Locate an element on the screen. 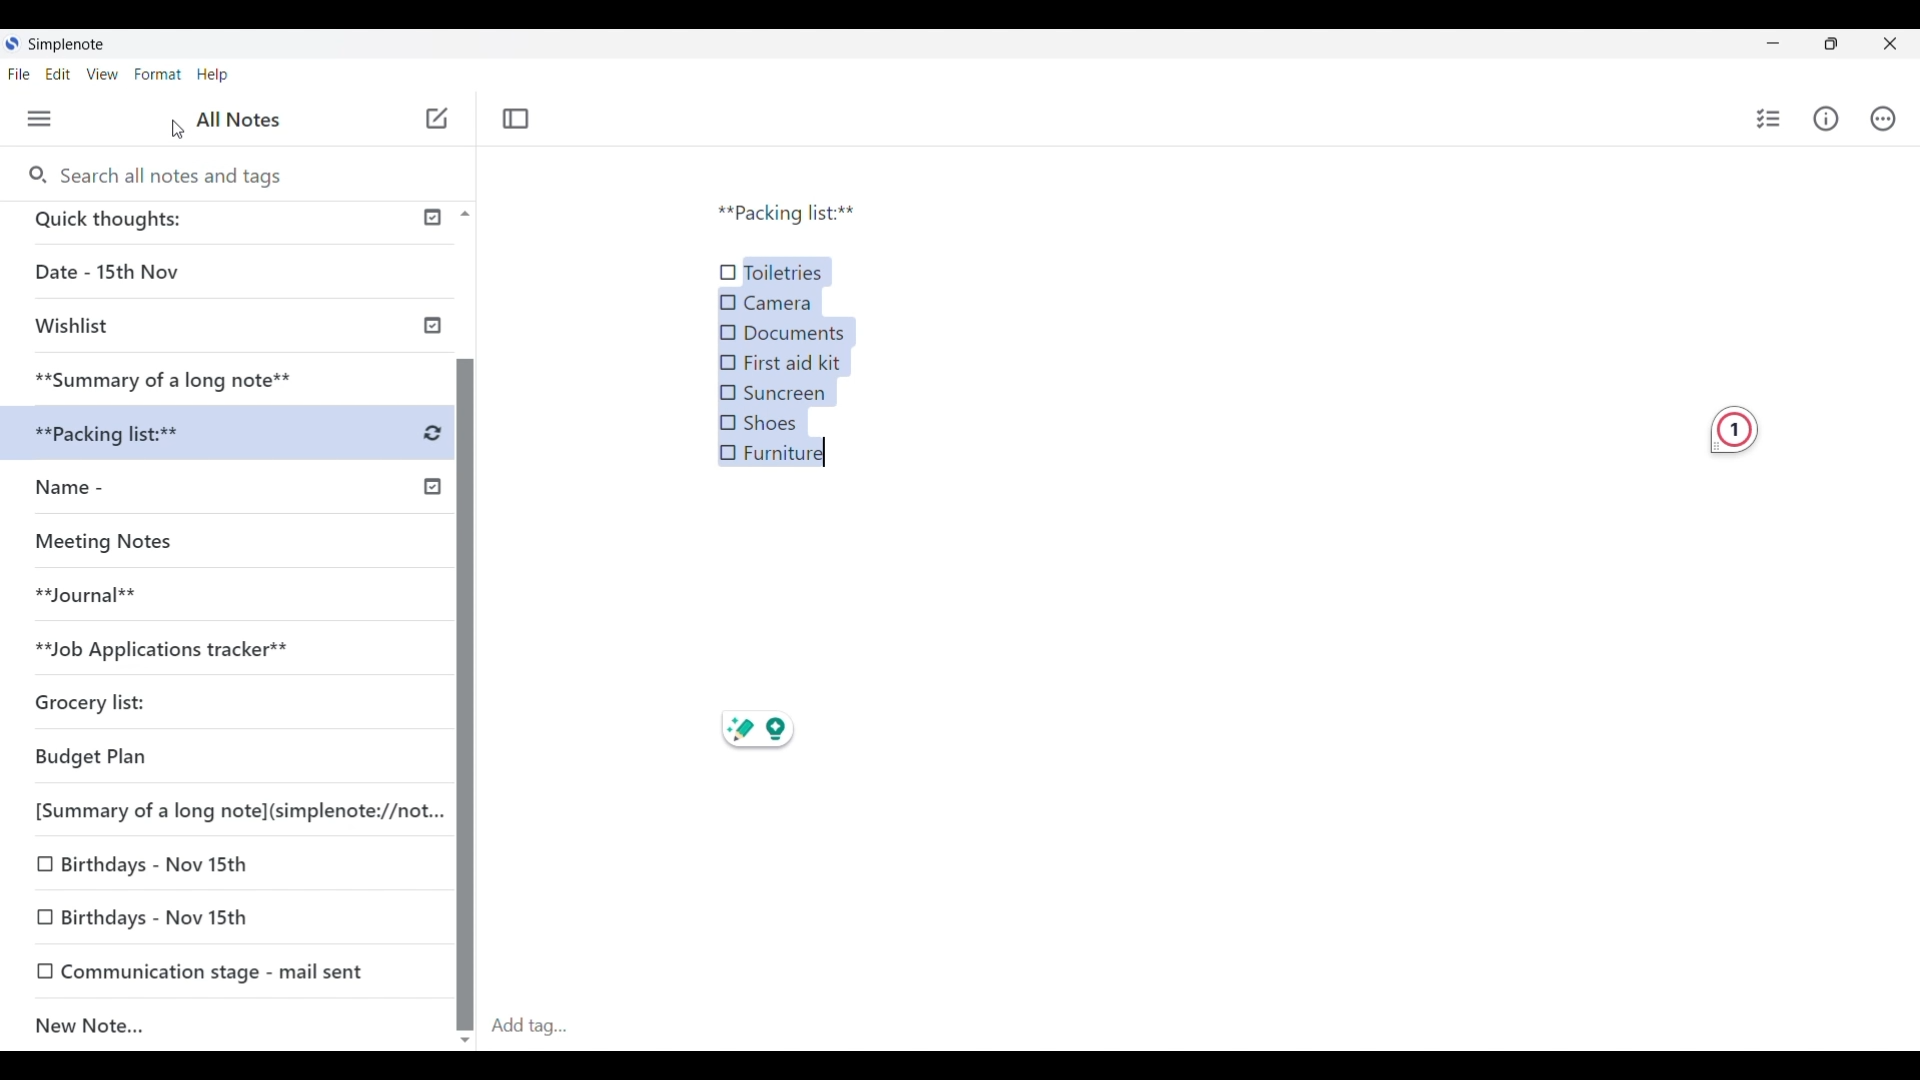 The image size is (1920, 1080). Name - is located at coordinates (112, 490).